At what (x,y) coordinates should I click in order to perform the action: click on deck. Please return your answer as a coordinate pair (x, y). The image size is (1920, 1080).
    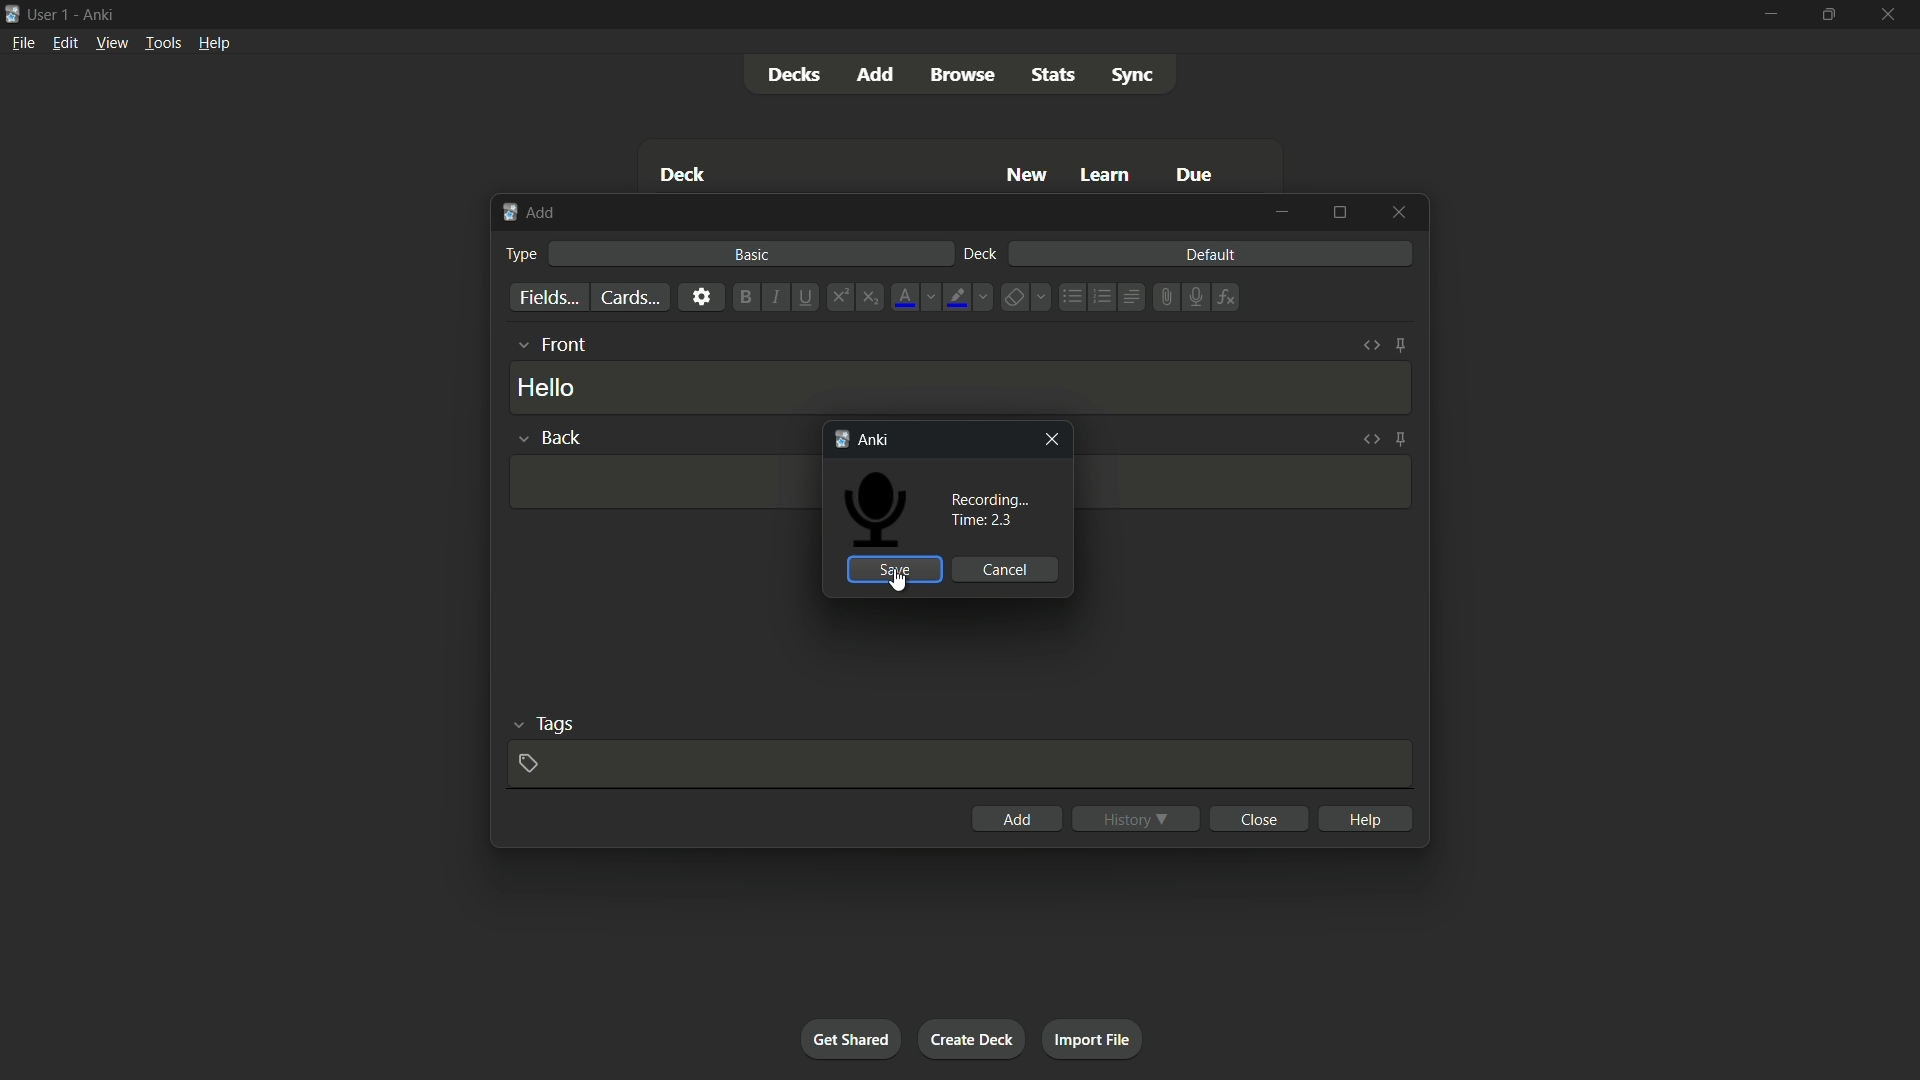
    Looking at the image, I should click on (980, 253).